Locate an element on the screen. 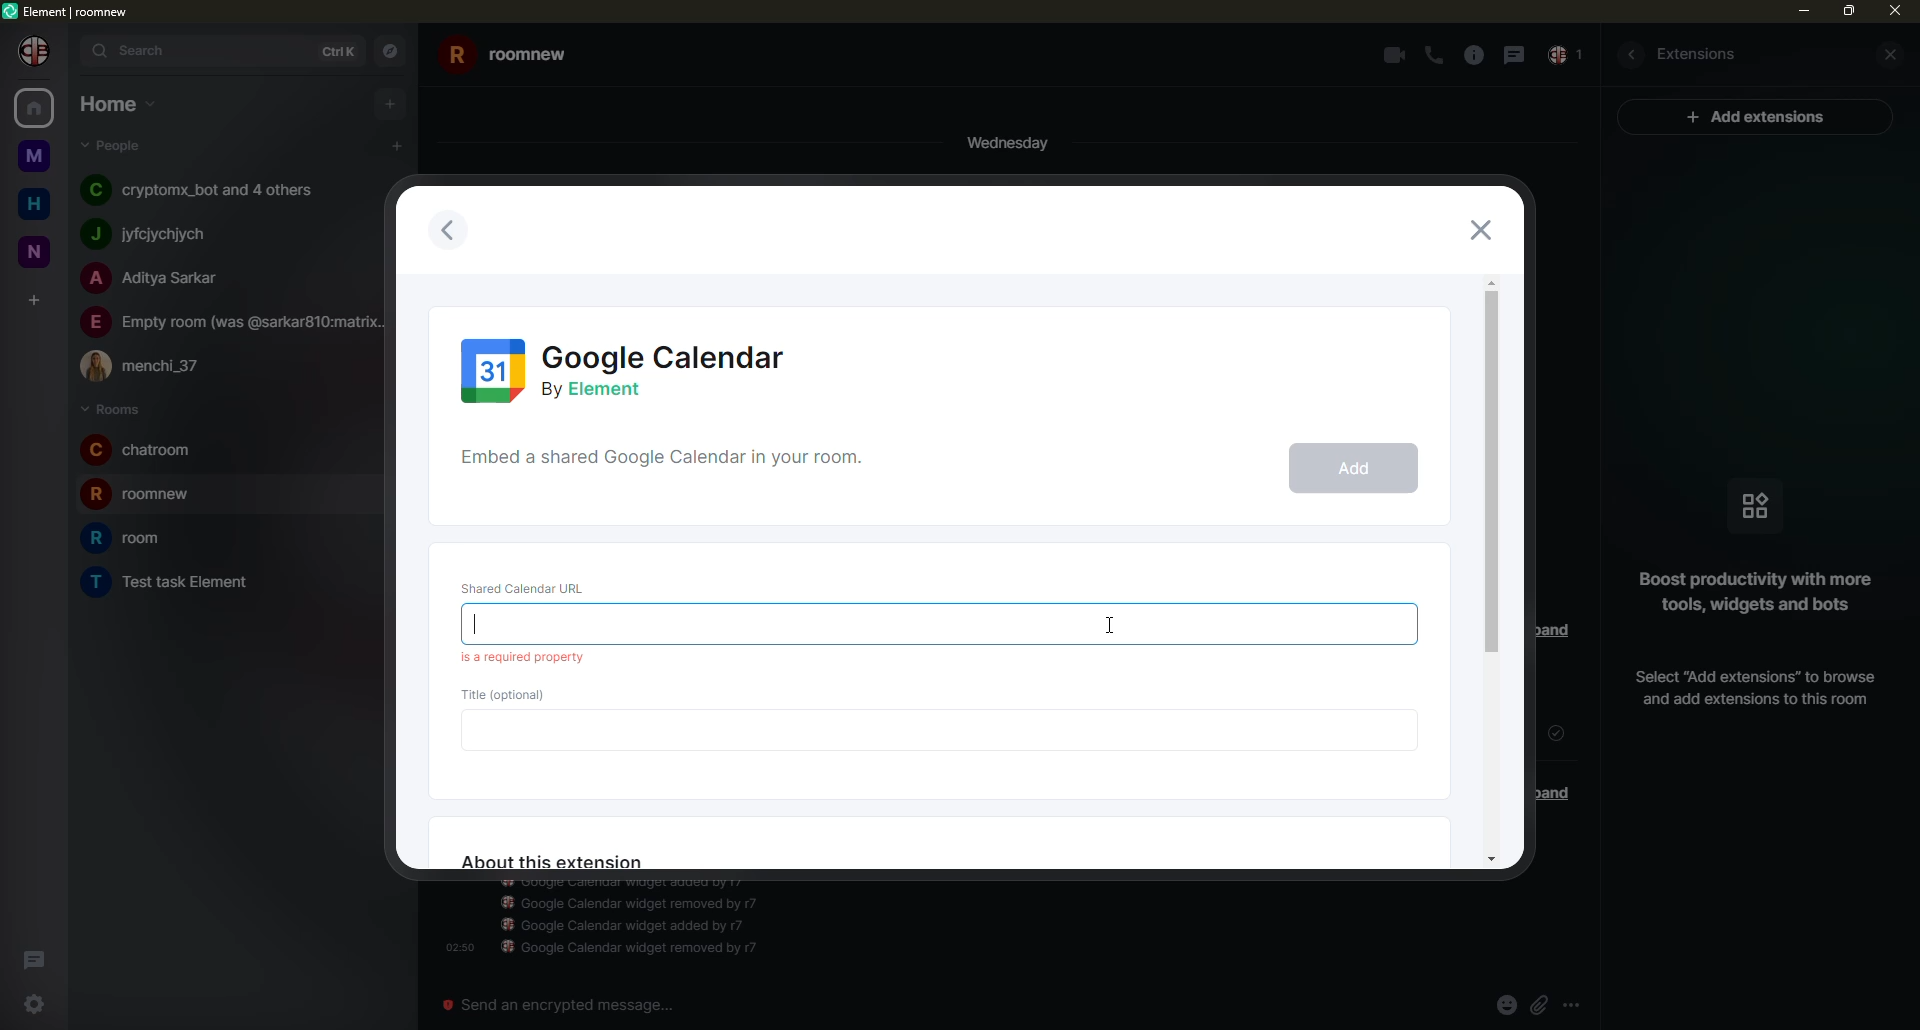 The width and height of the screenshot is (1920, 1030). room is located at coordinates (508, 57).